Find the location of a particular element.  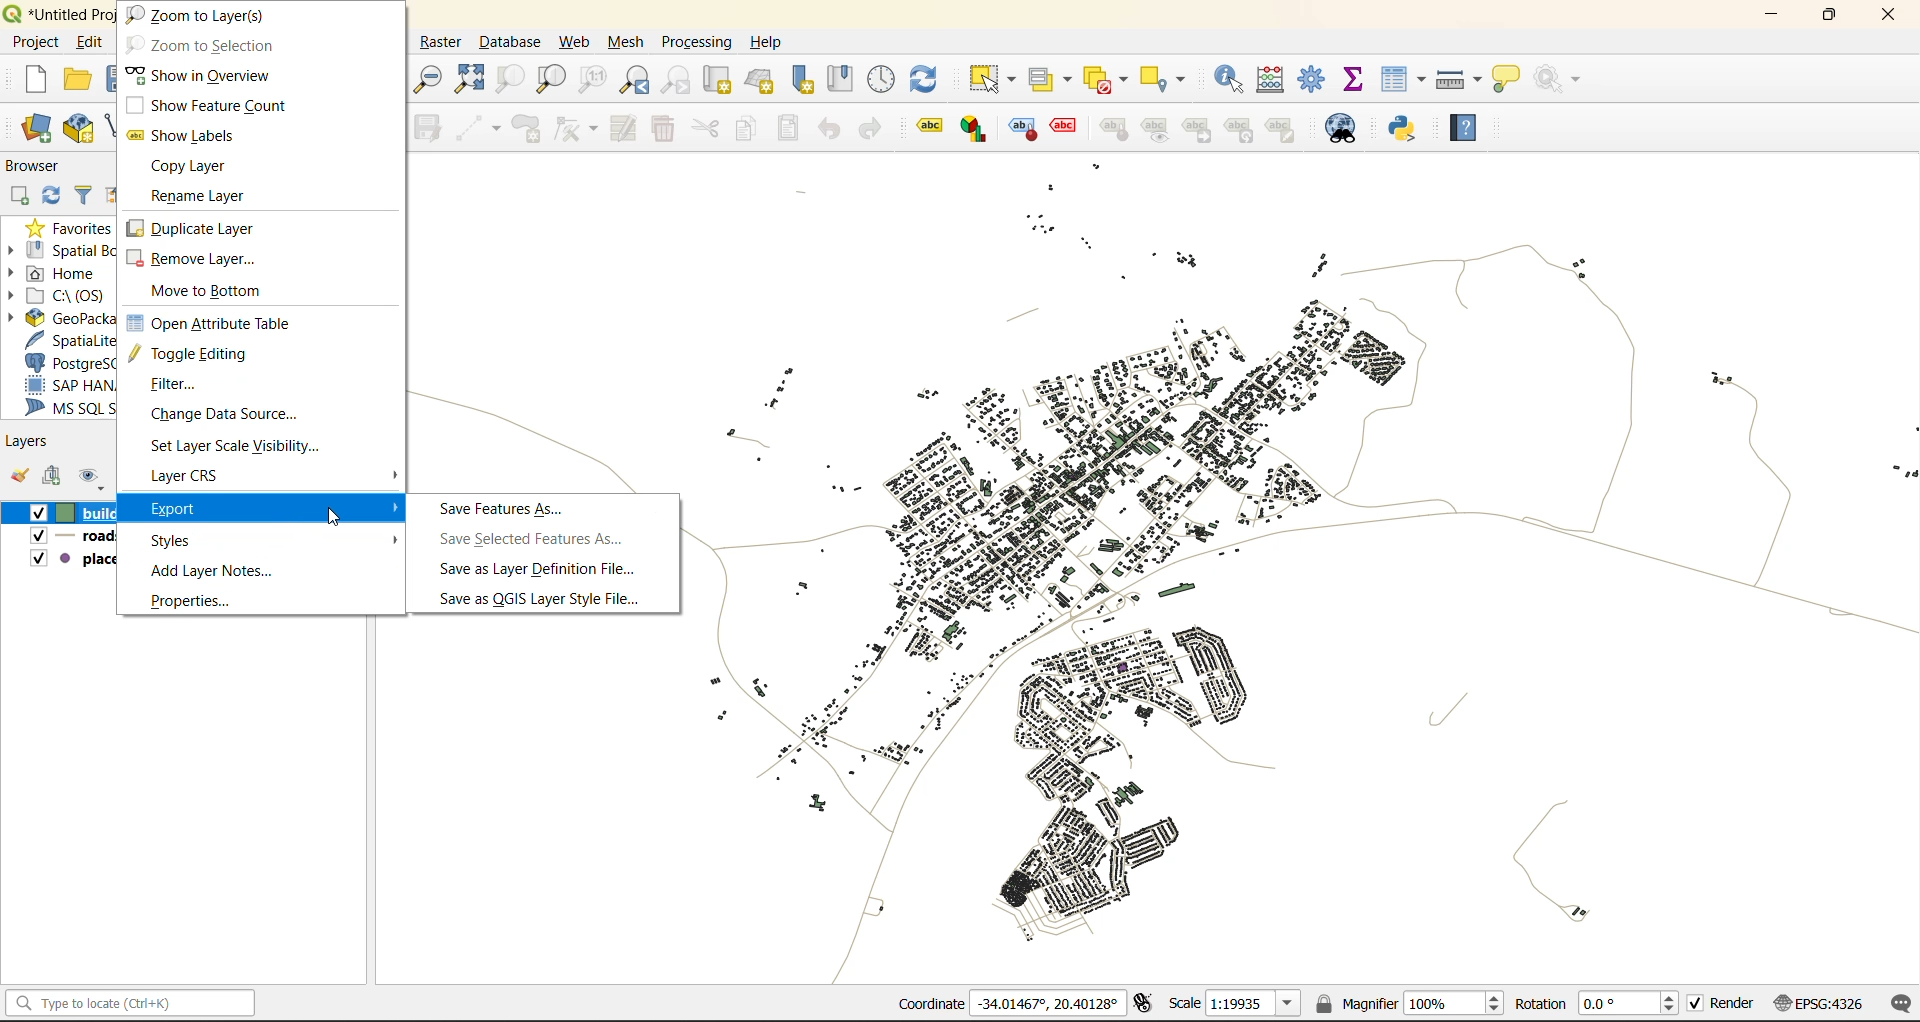

highlight pinned labels and diagrams is located at coordinates (1022, 130).